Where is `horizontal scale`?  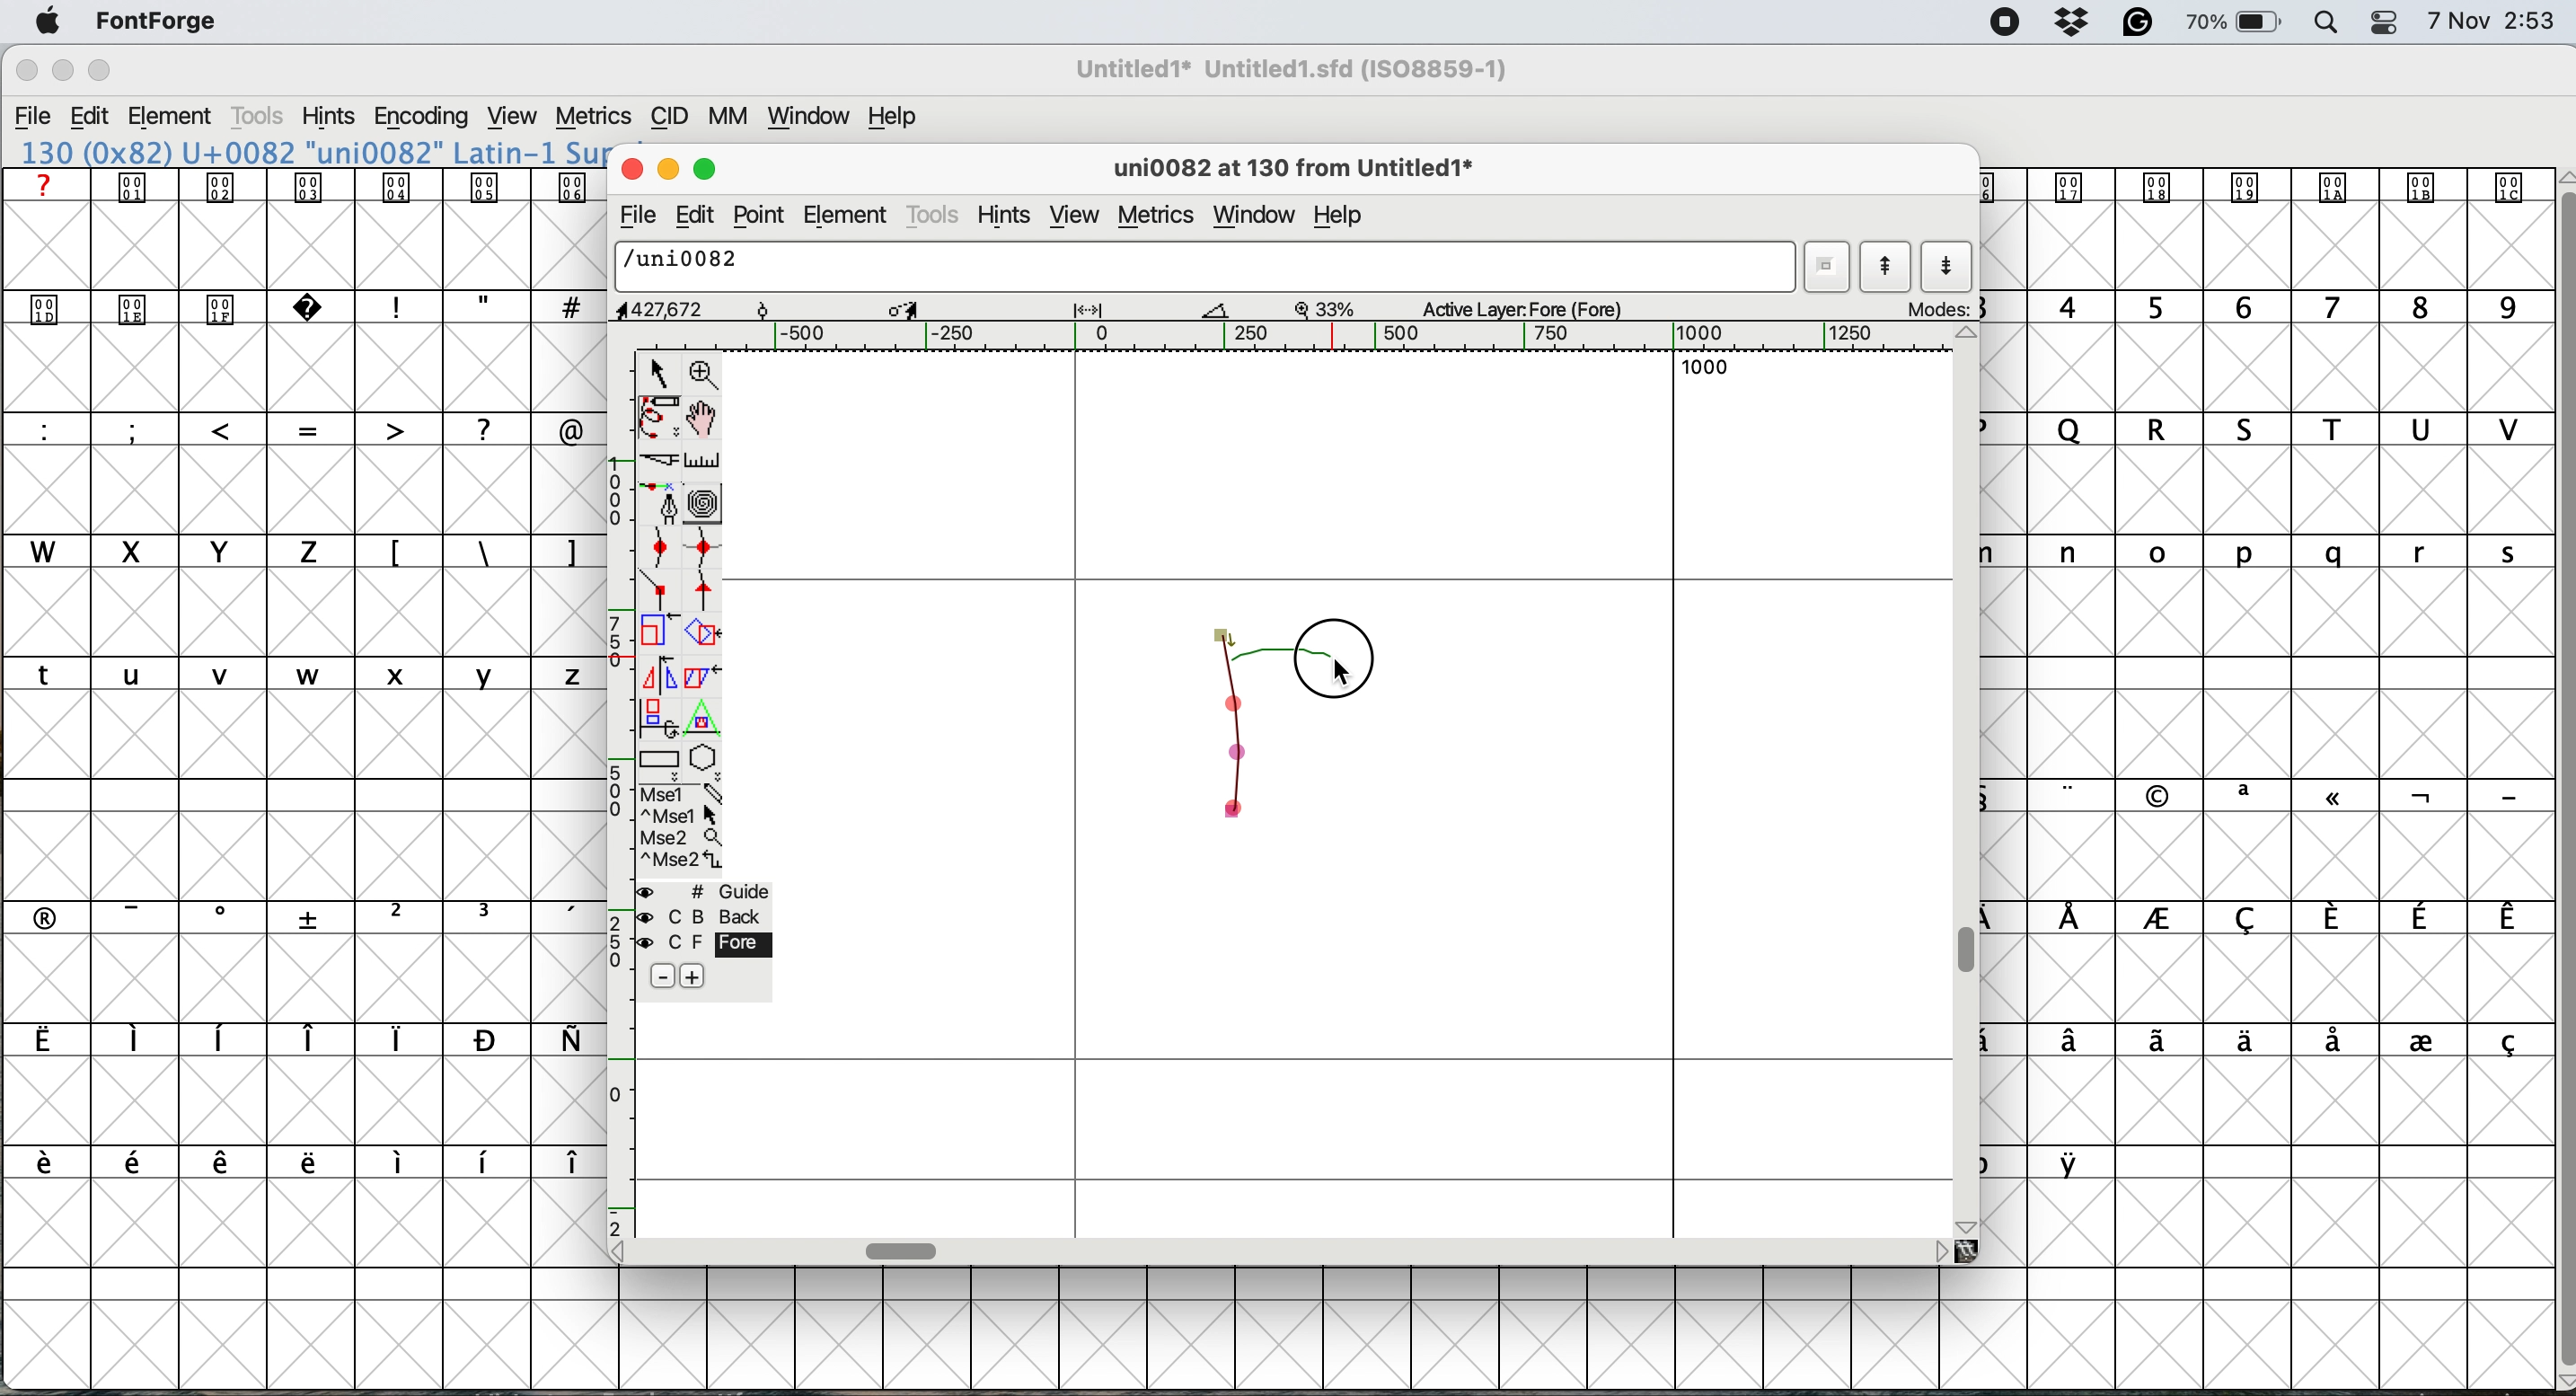
horizontal scale is located at coordinates (1336, 337).